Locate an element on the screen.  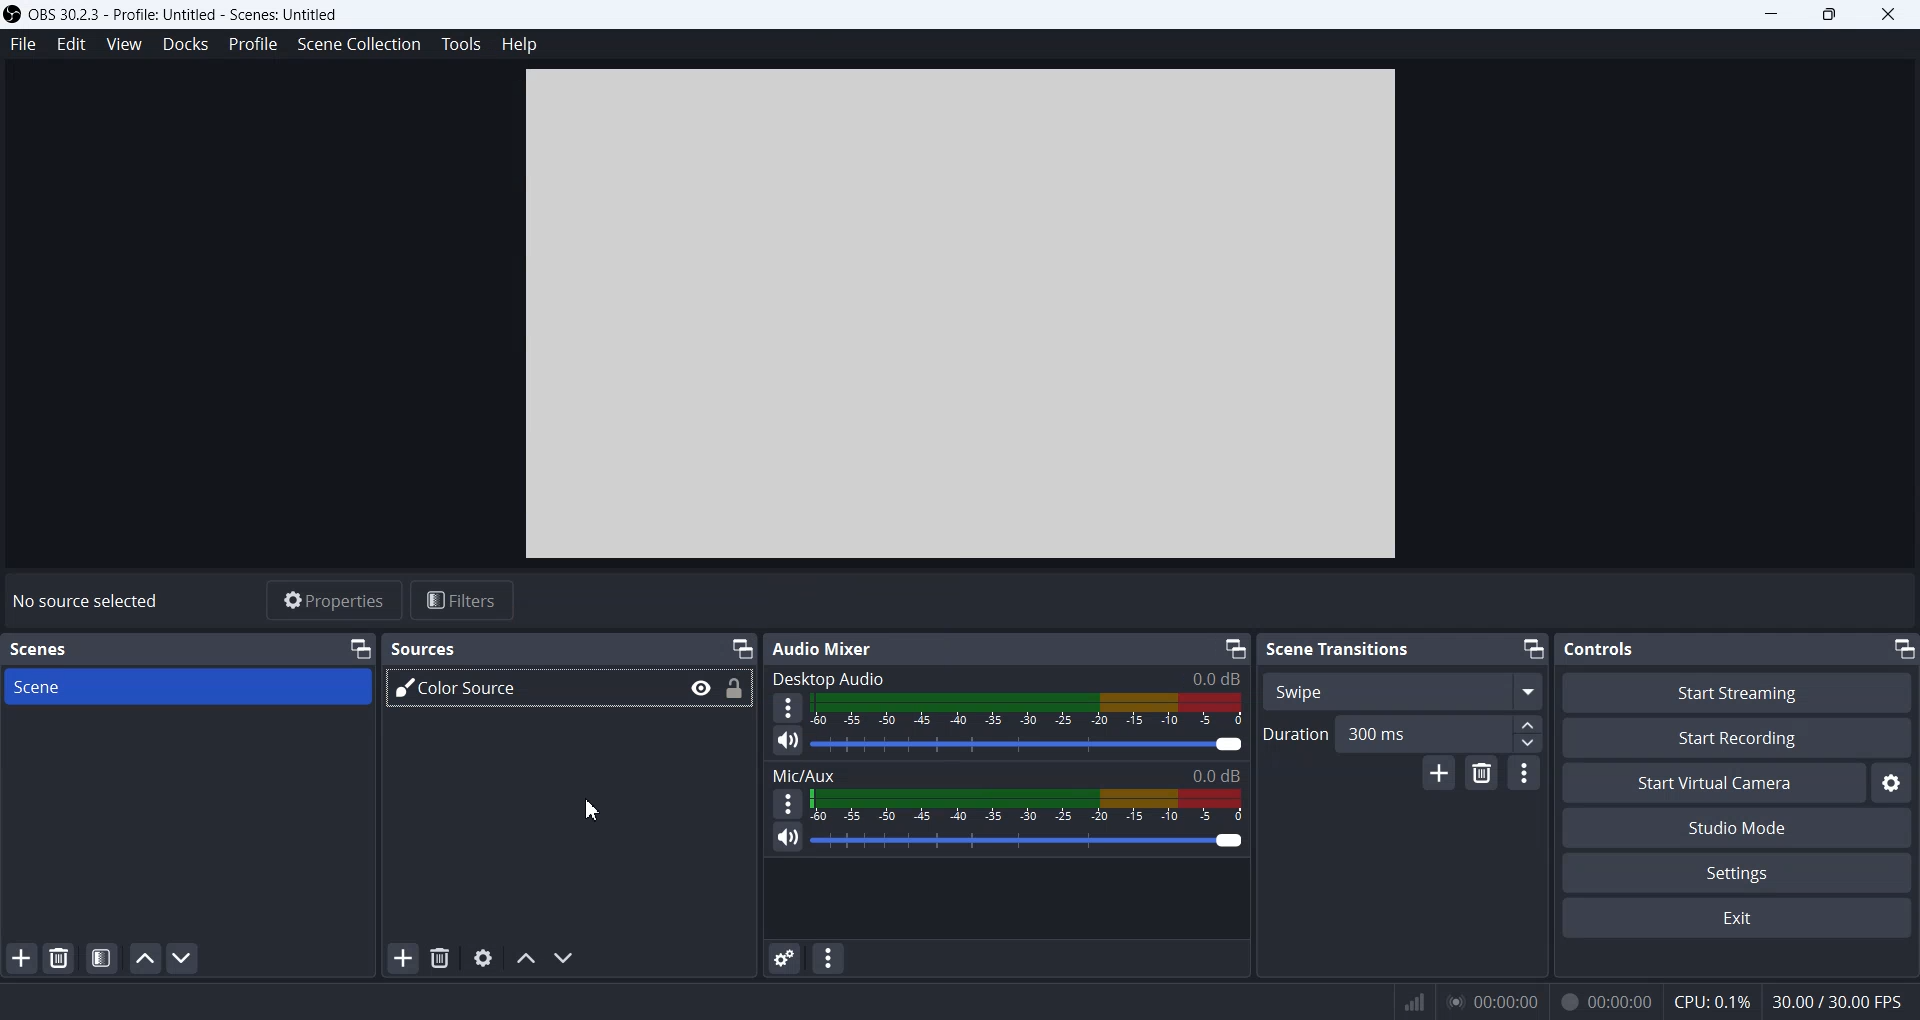
Remove Source is located at coordinates (440, 958).